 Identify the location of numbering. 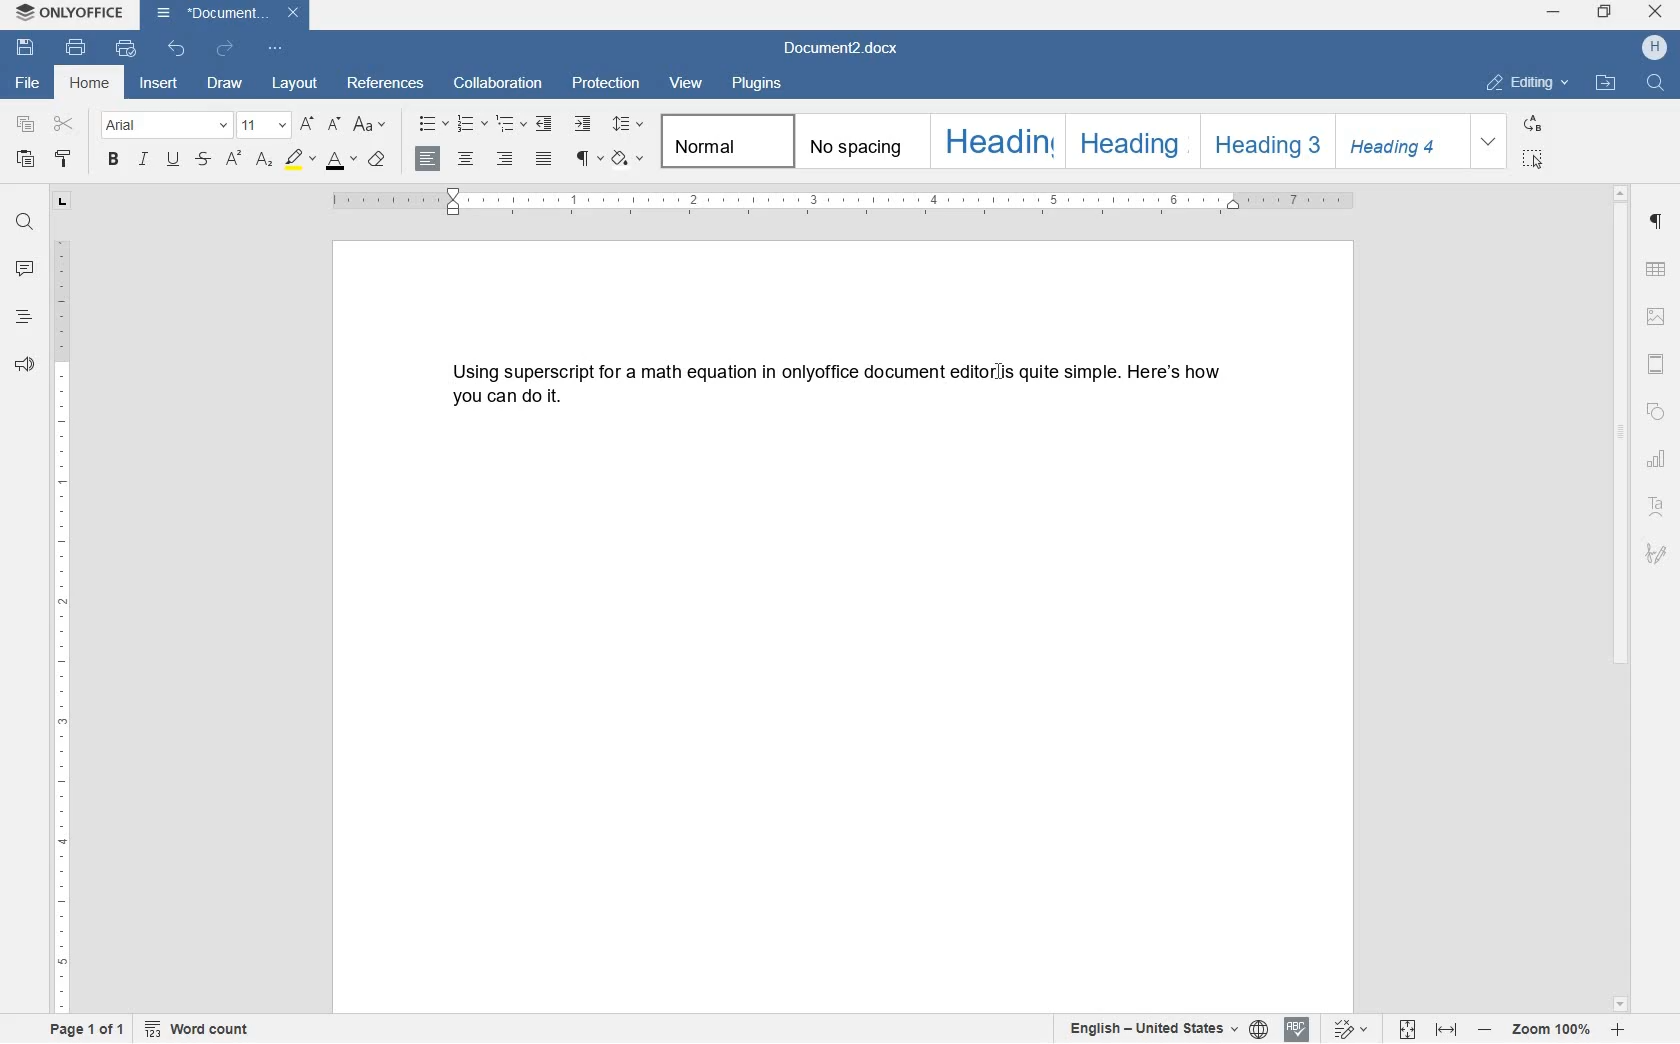
(471, 123).